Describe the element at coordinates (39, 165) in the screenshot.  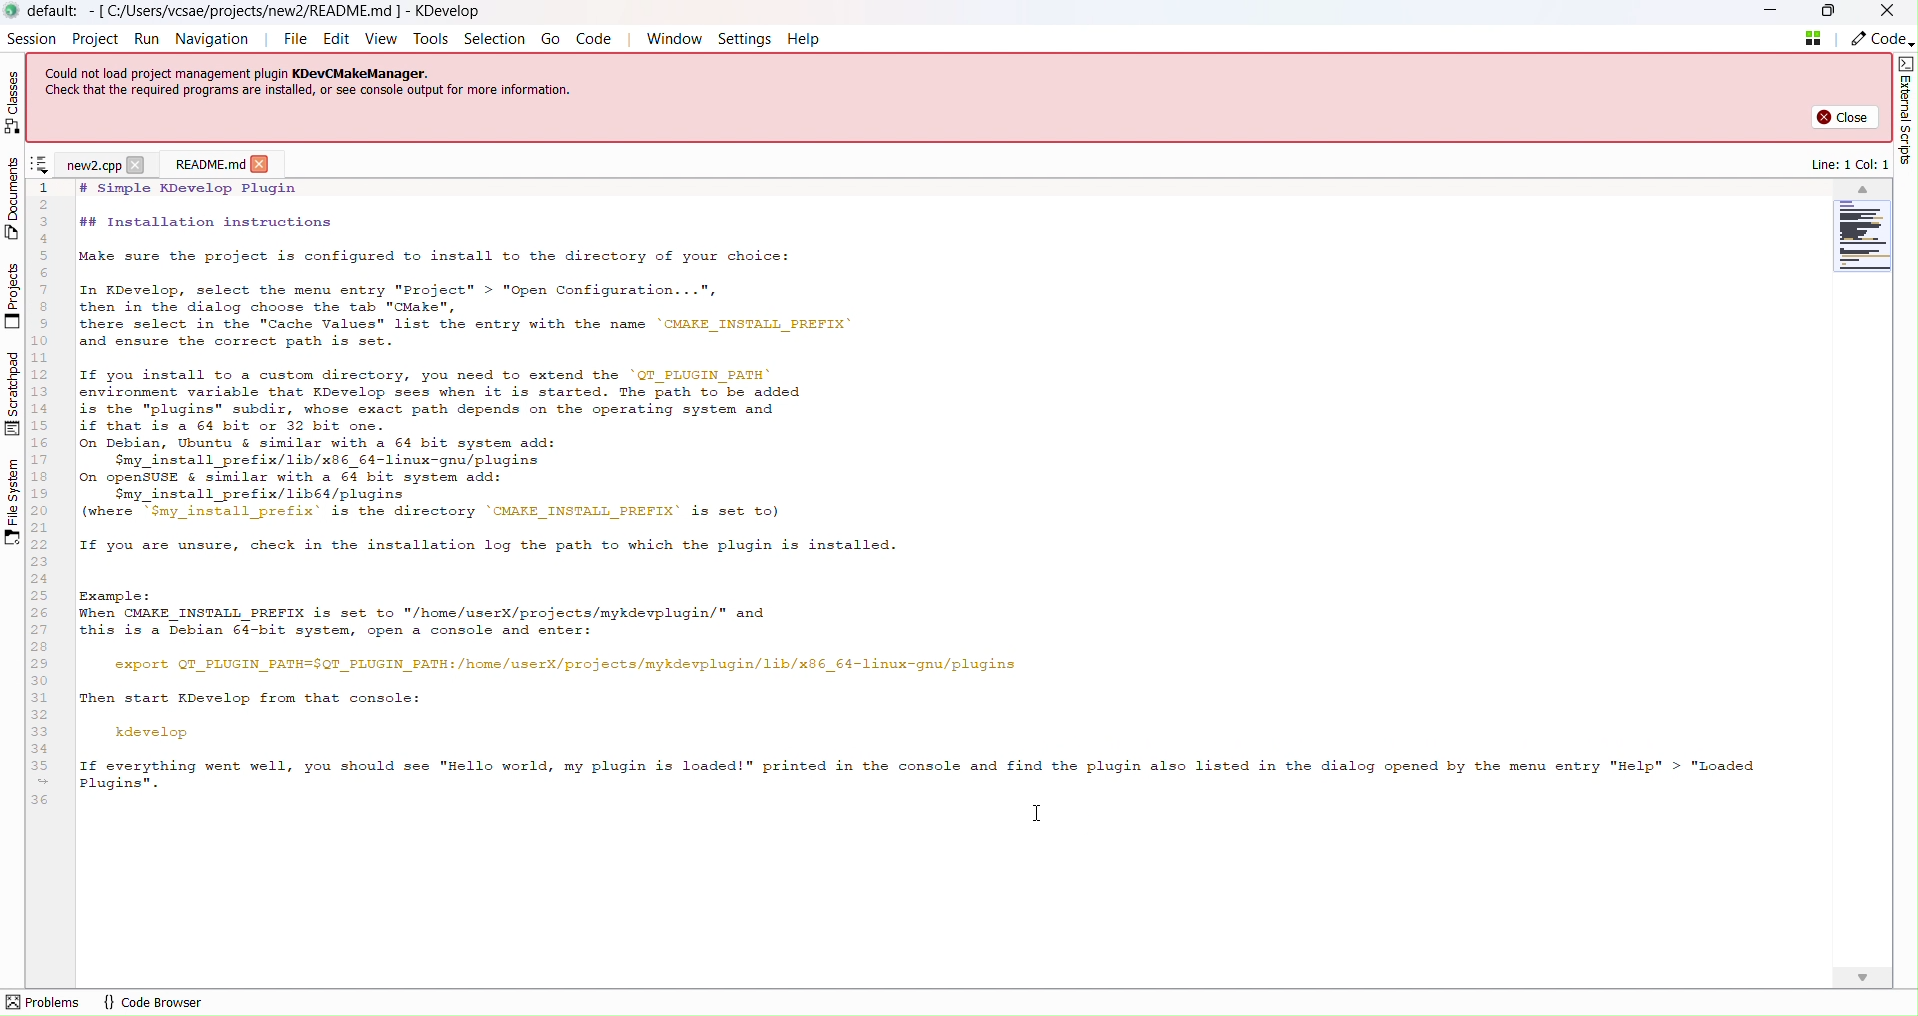
I see `show sorted list` at that location.